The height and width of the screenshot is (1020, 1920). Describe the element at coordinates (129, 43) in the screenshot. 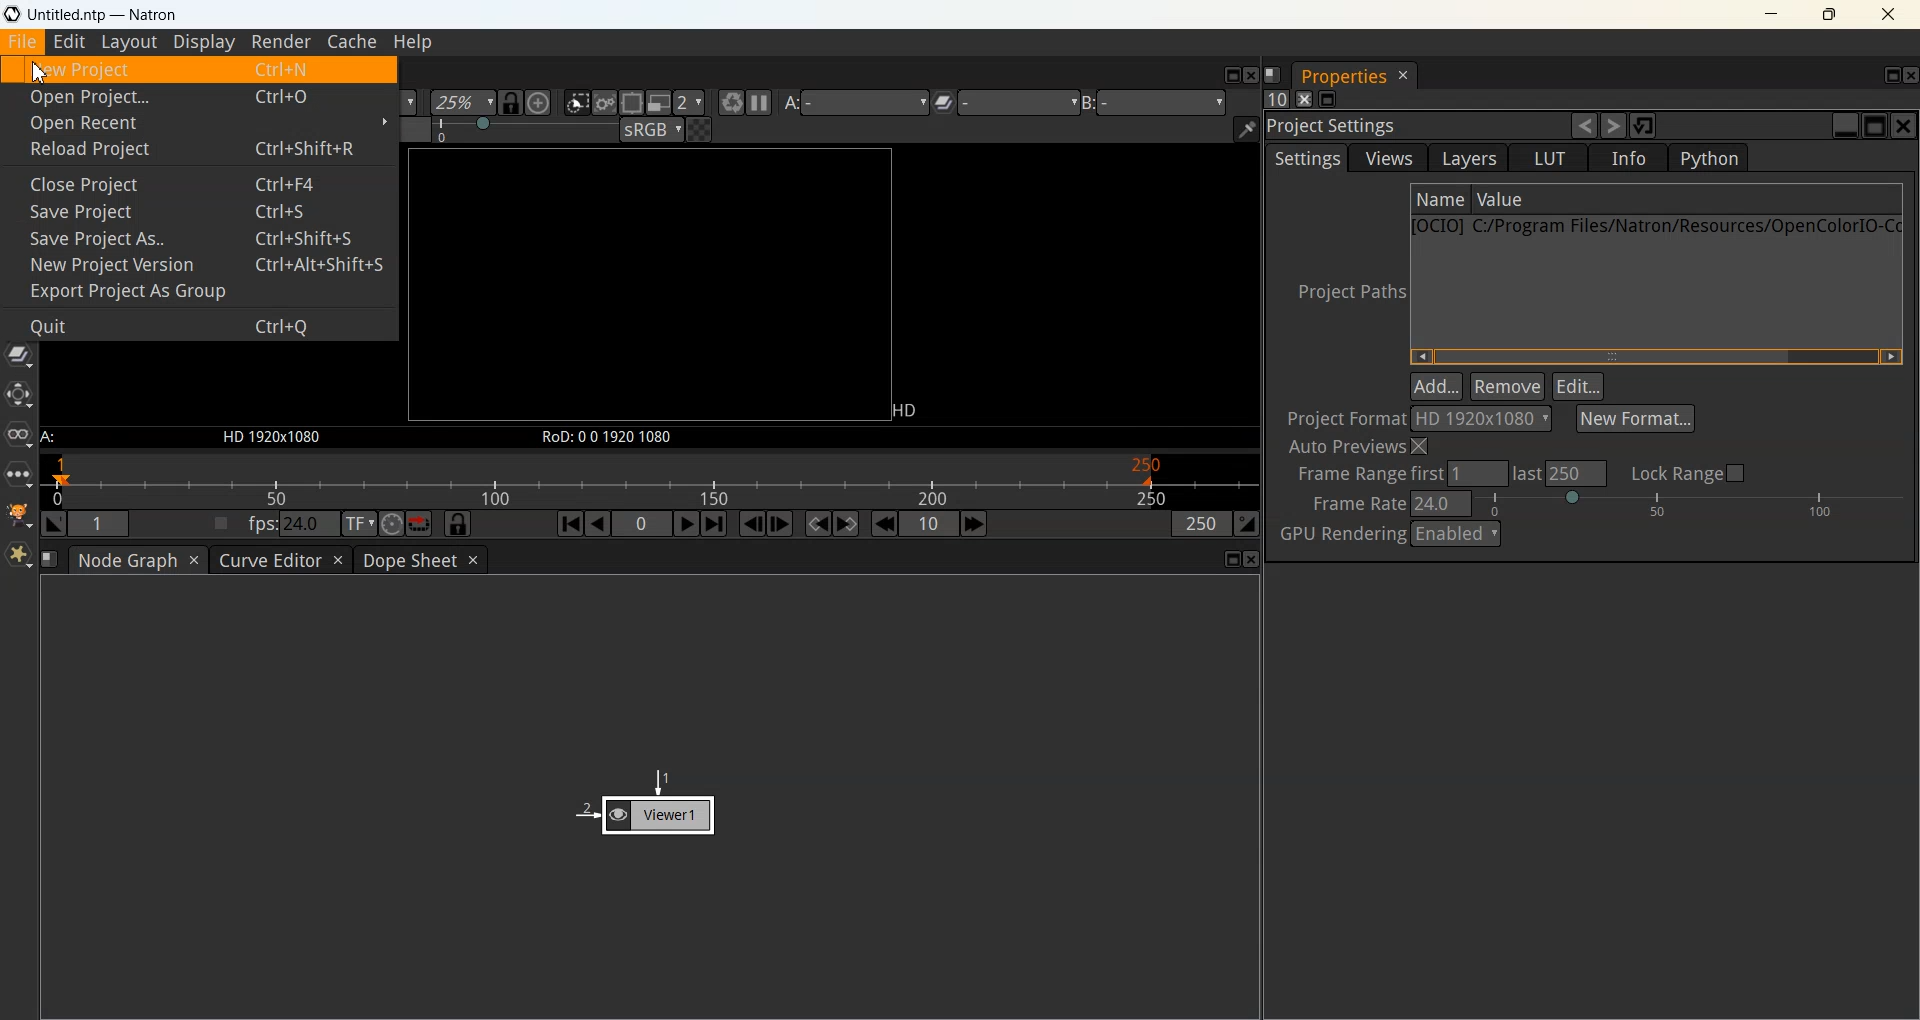

I see `Layout` at that location.